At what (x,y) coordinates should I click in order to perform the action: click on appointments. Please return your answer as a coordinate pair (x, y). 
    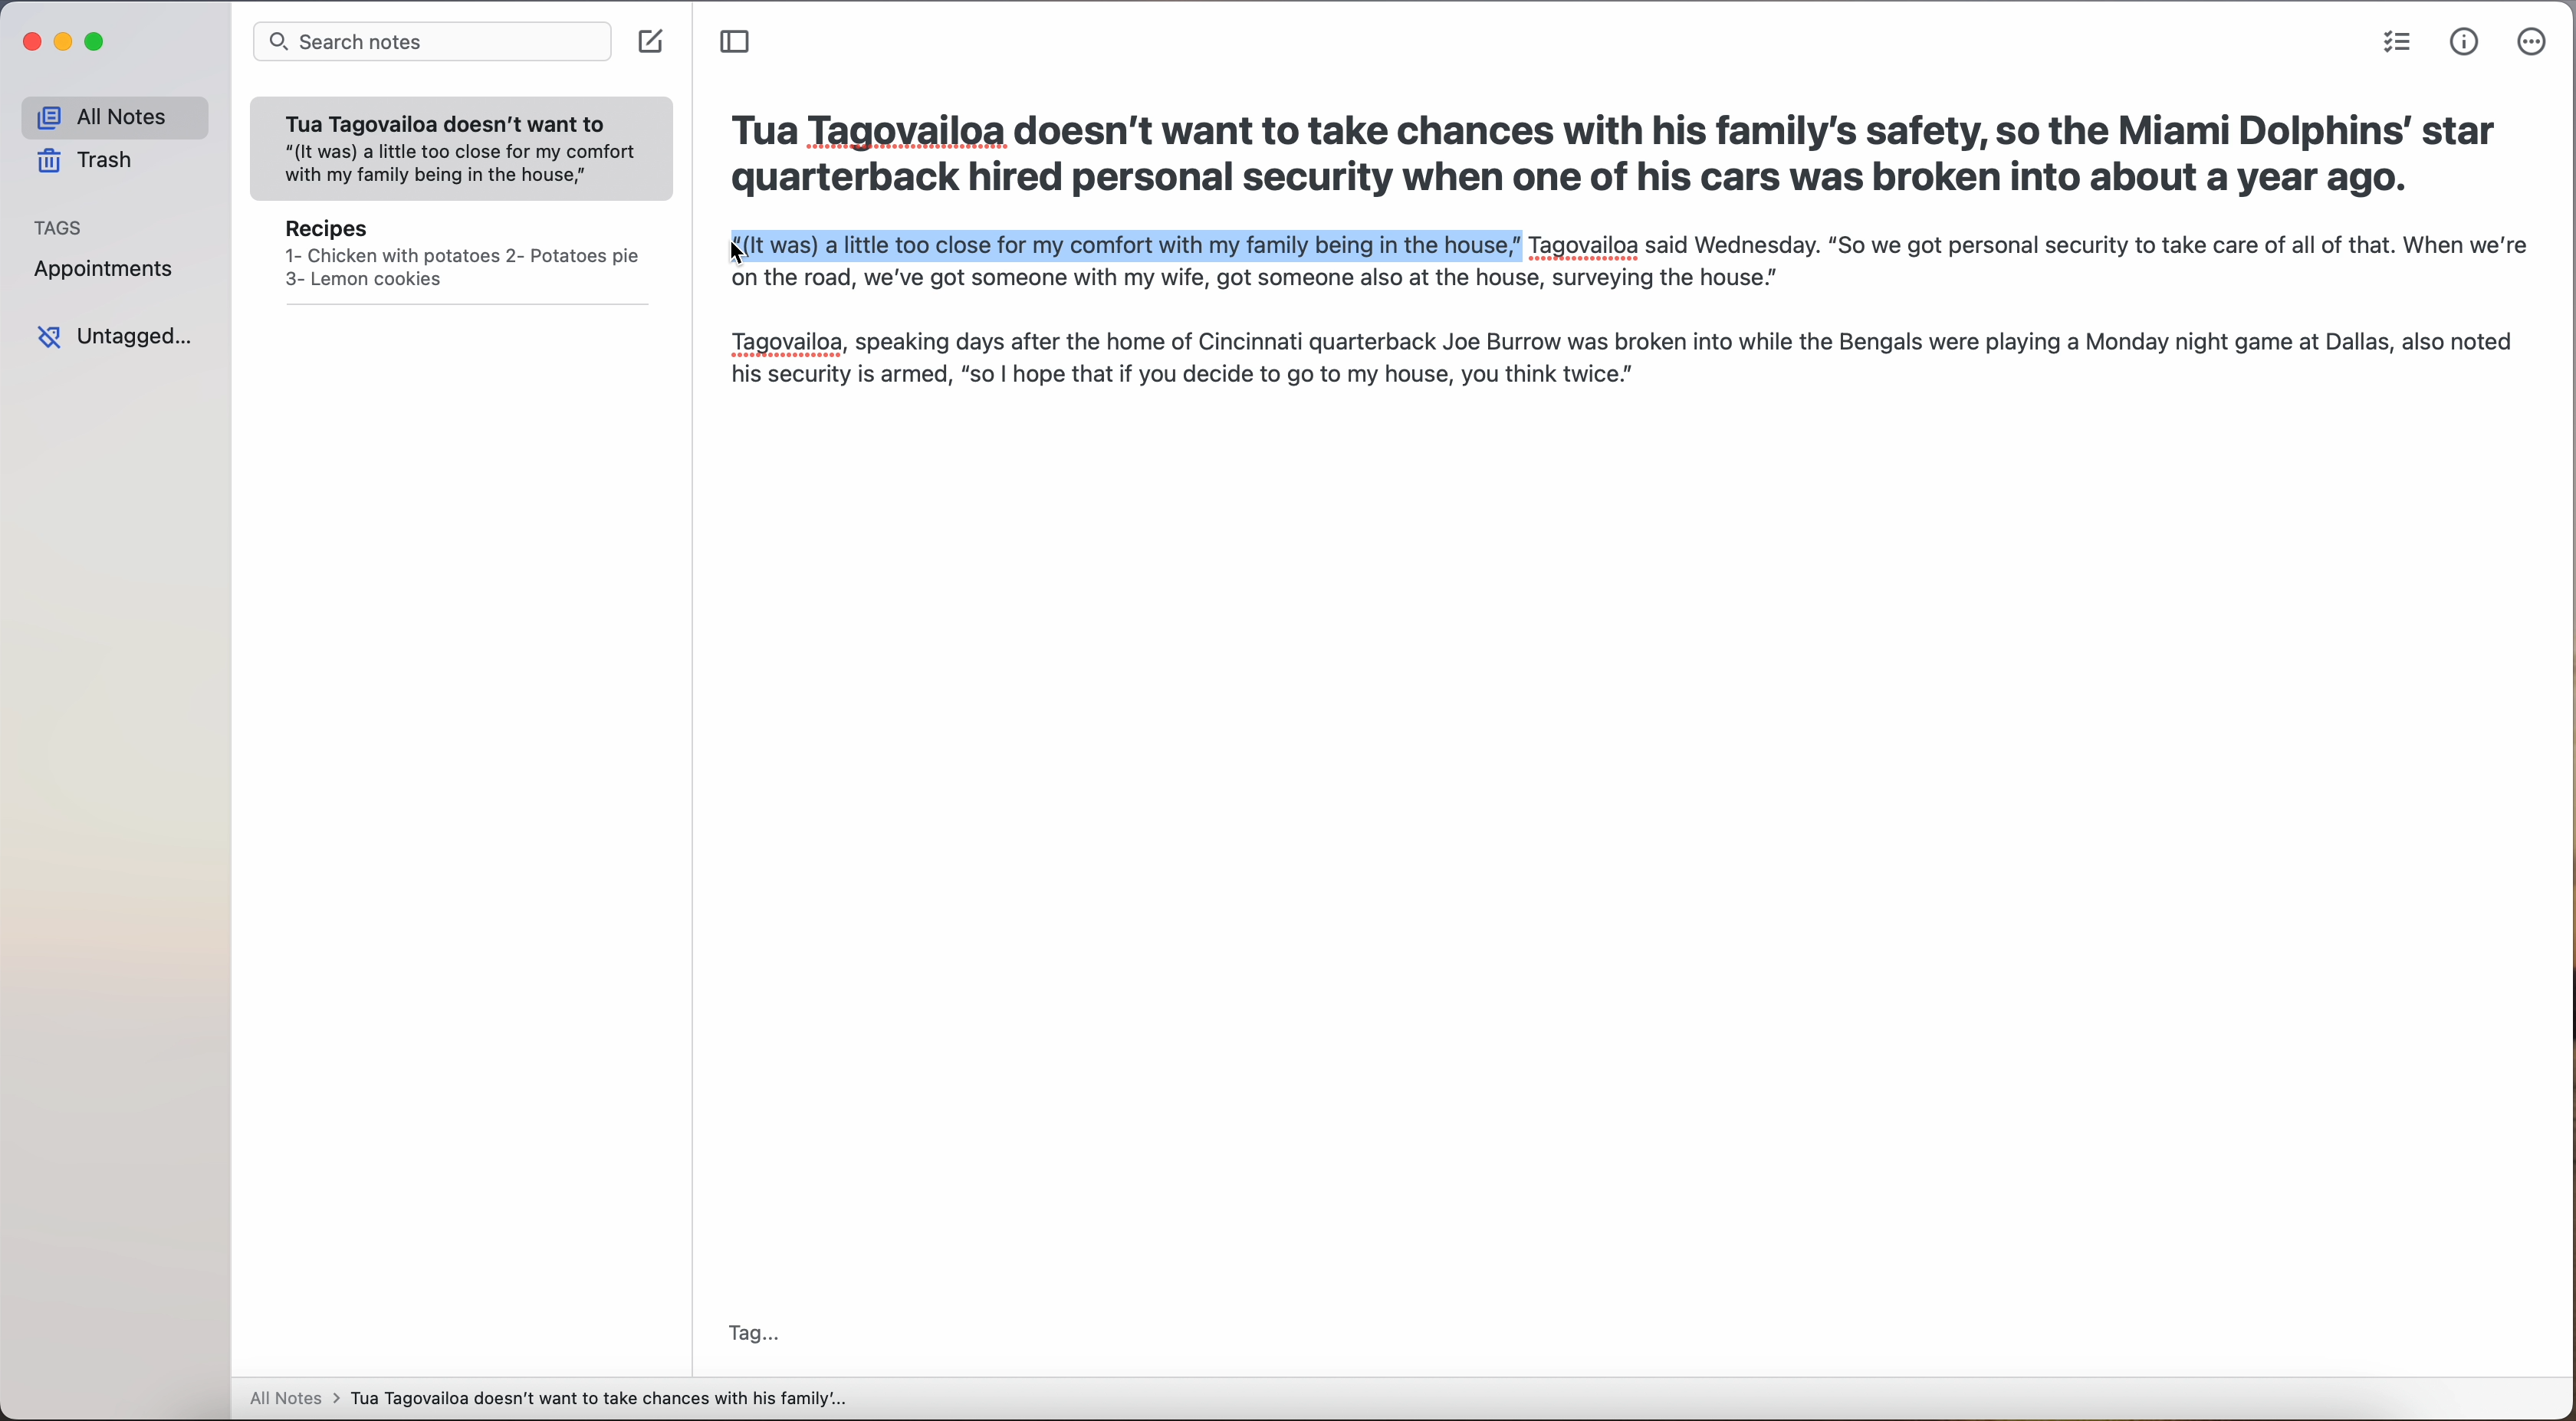
    Looking at the image, I should click on (111, 271).